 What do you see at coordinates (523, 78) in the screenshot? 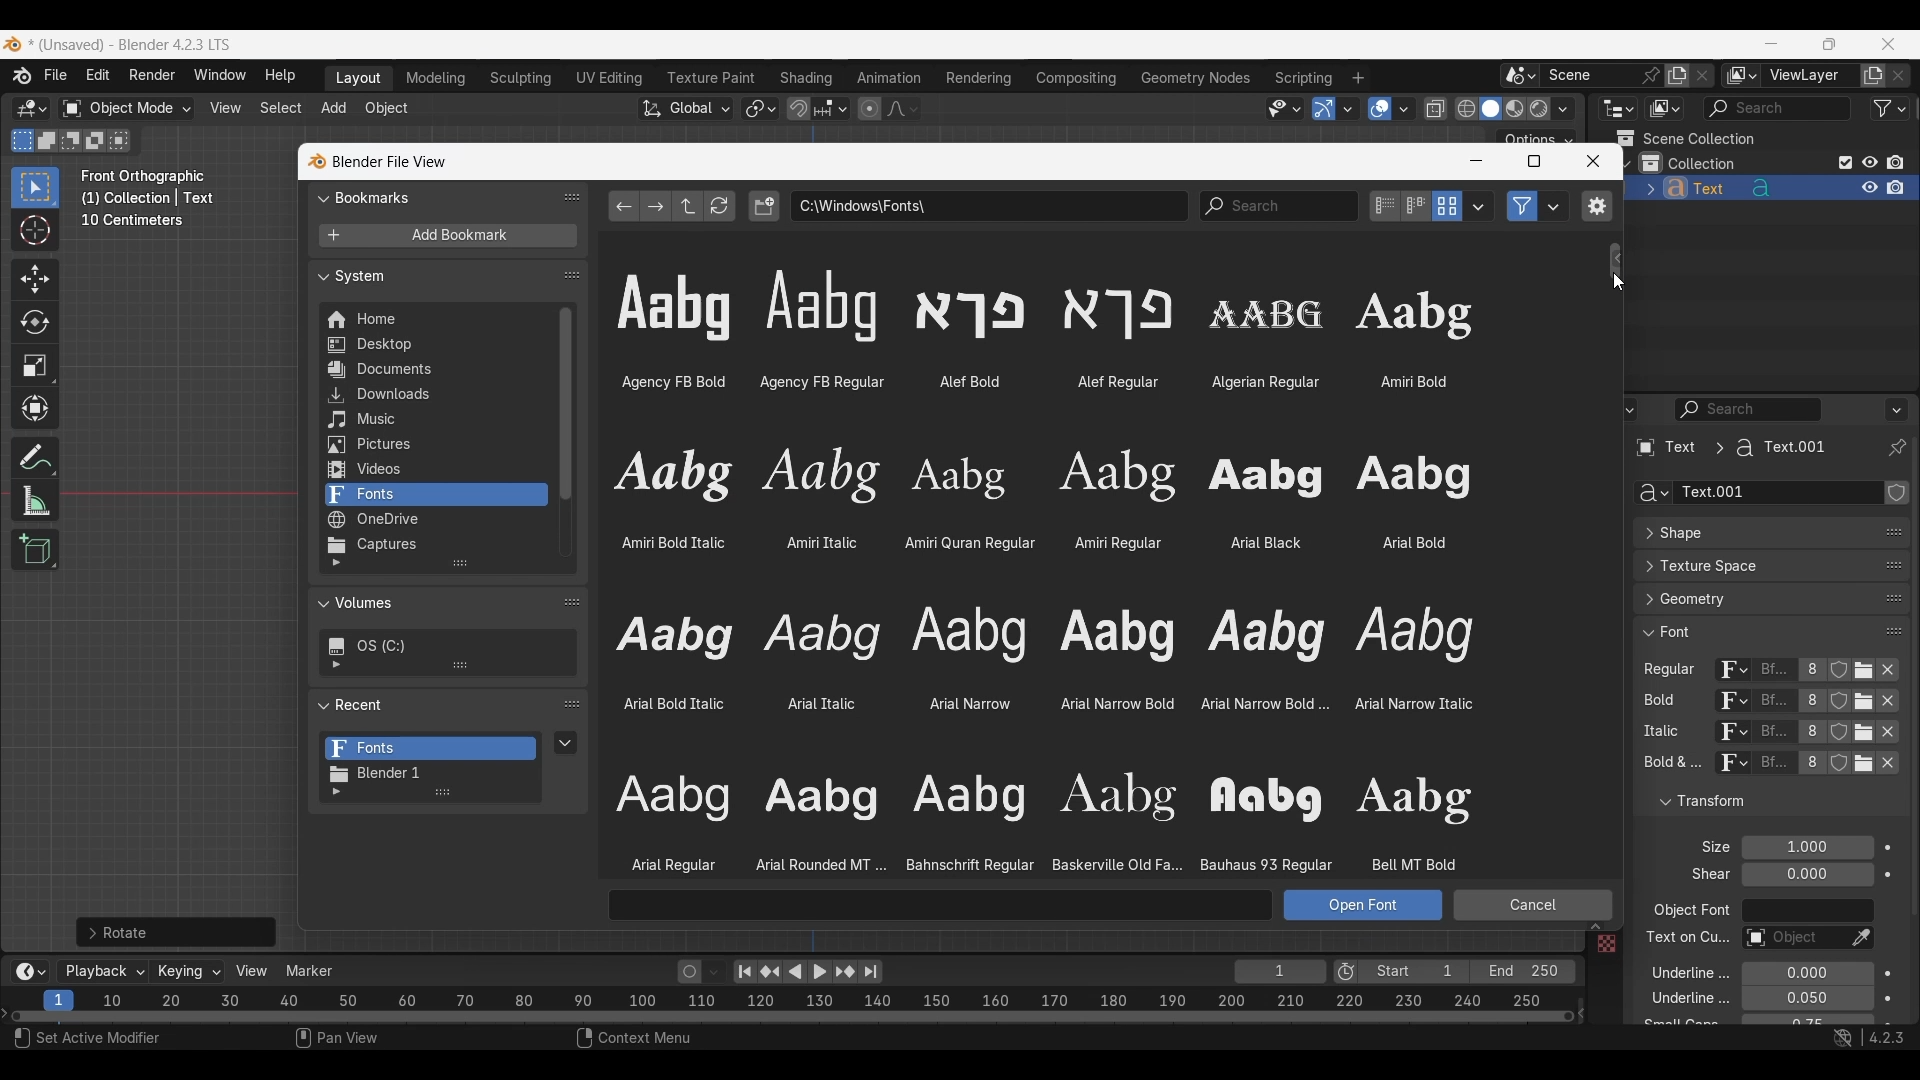
I see `Sculpting workspace` at bounding box center [523, 78].